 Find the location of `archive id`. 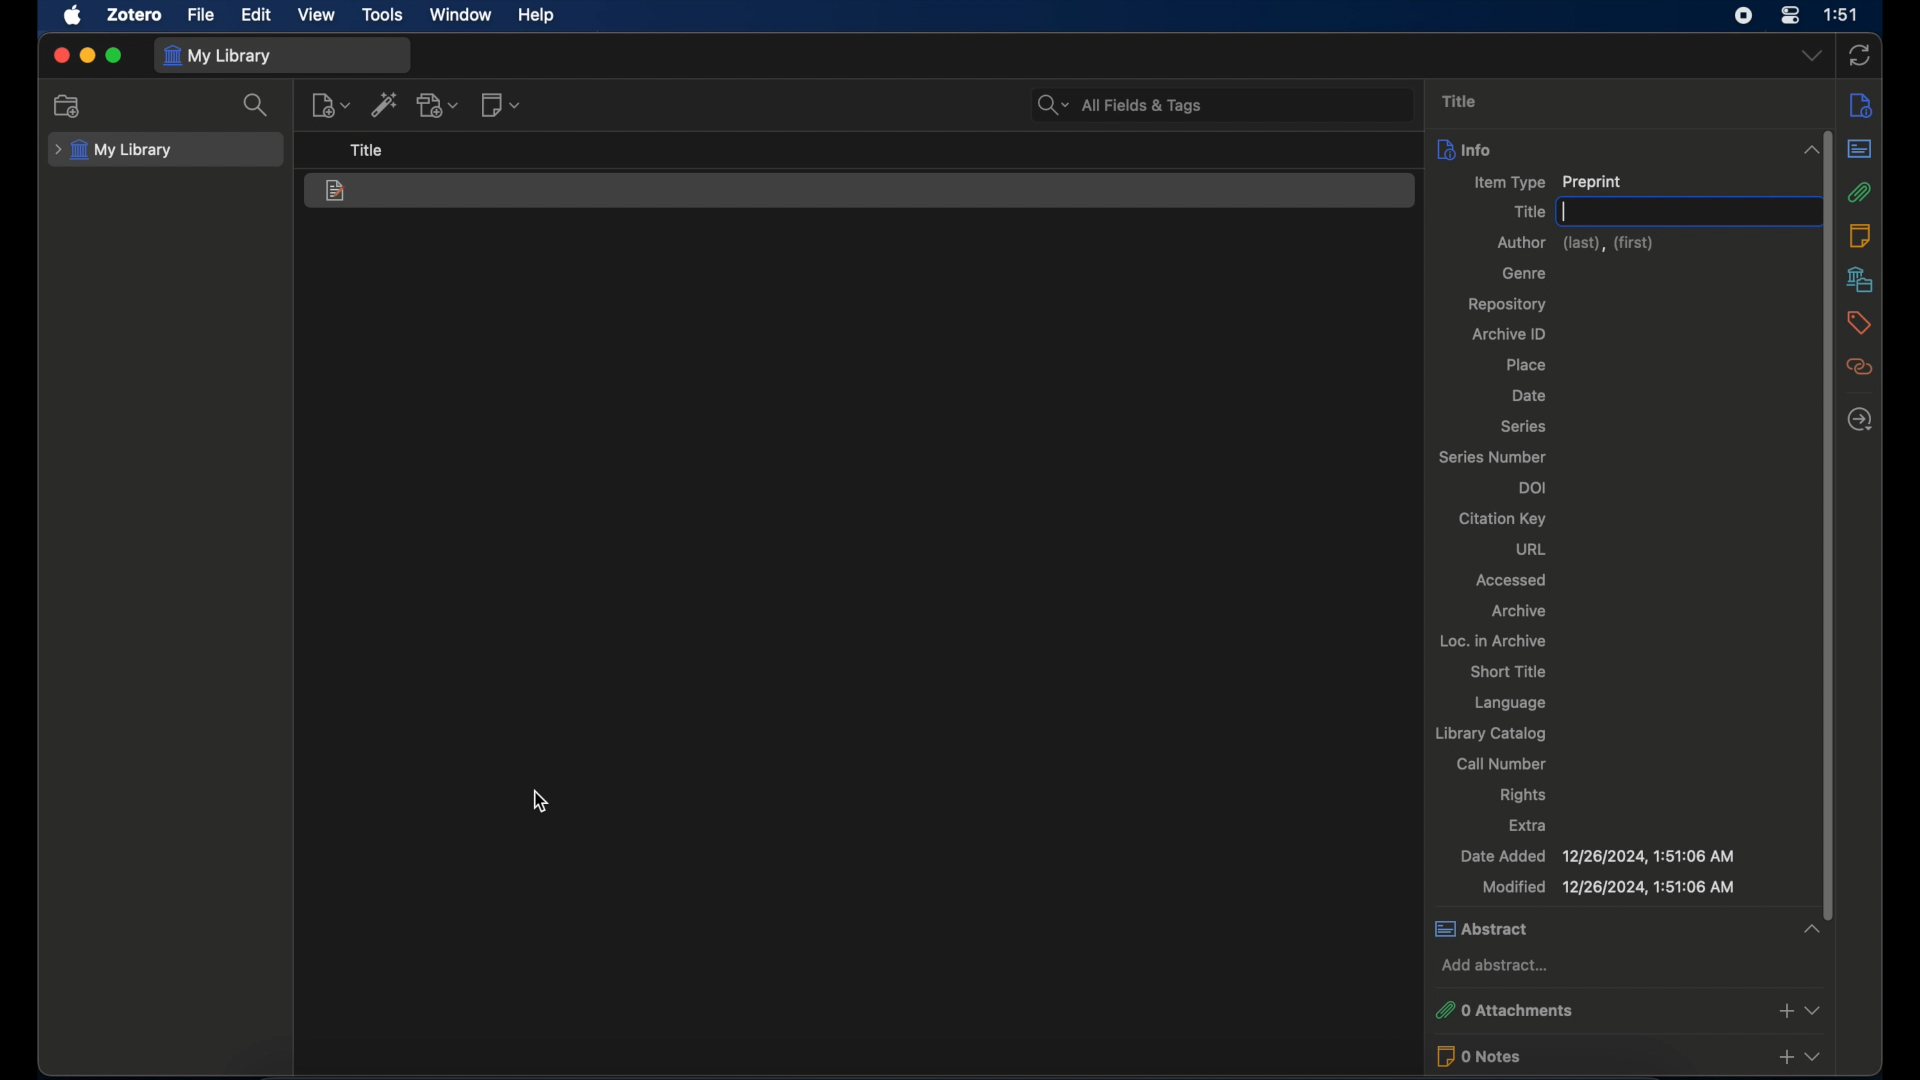

archive id is located at coordinates (1507, 333).